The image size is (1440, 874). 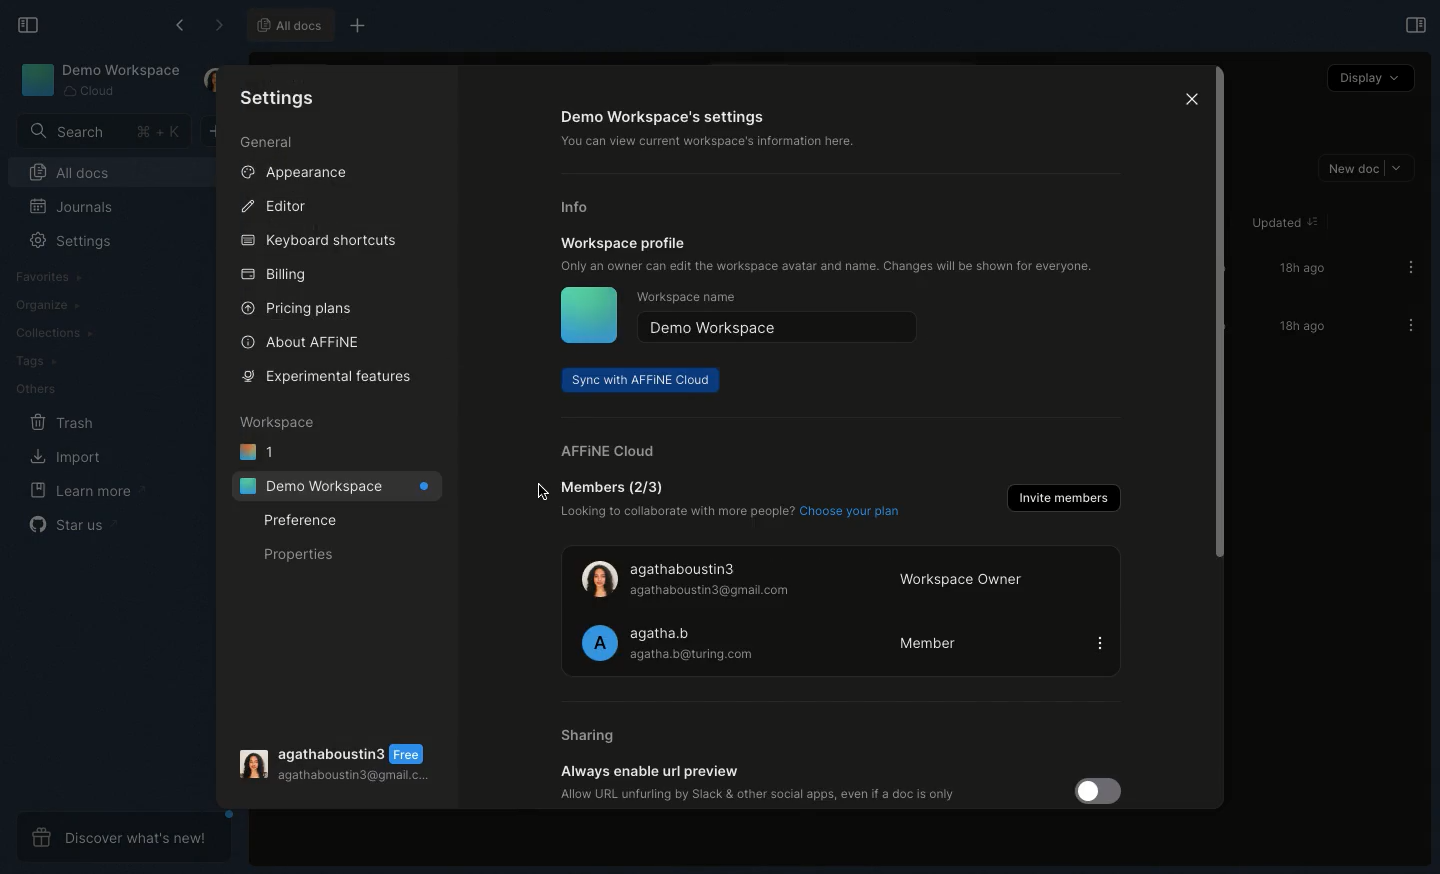 I want to click on Demo workspace, so click(x=97, y=79).